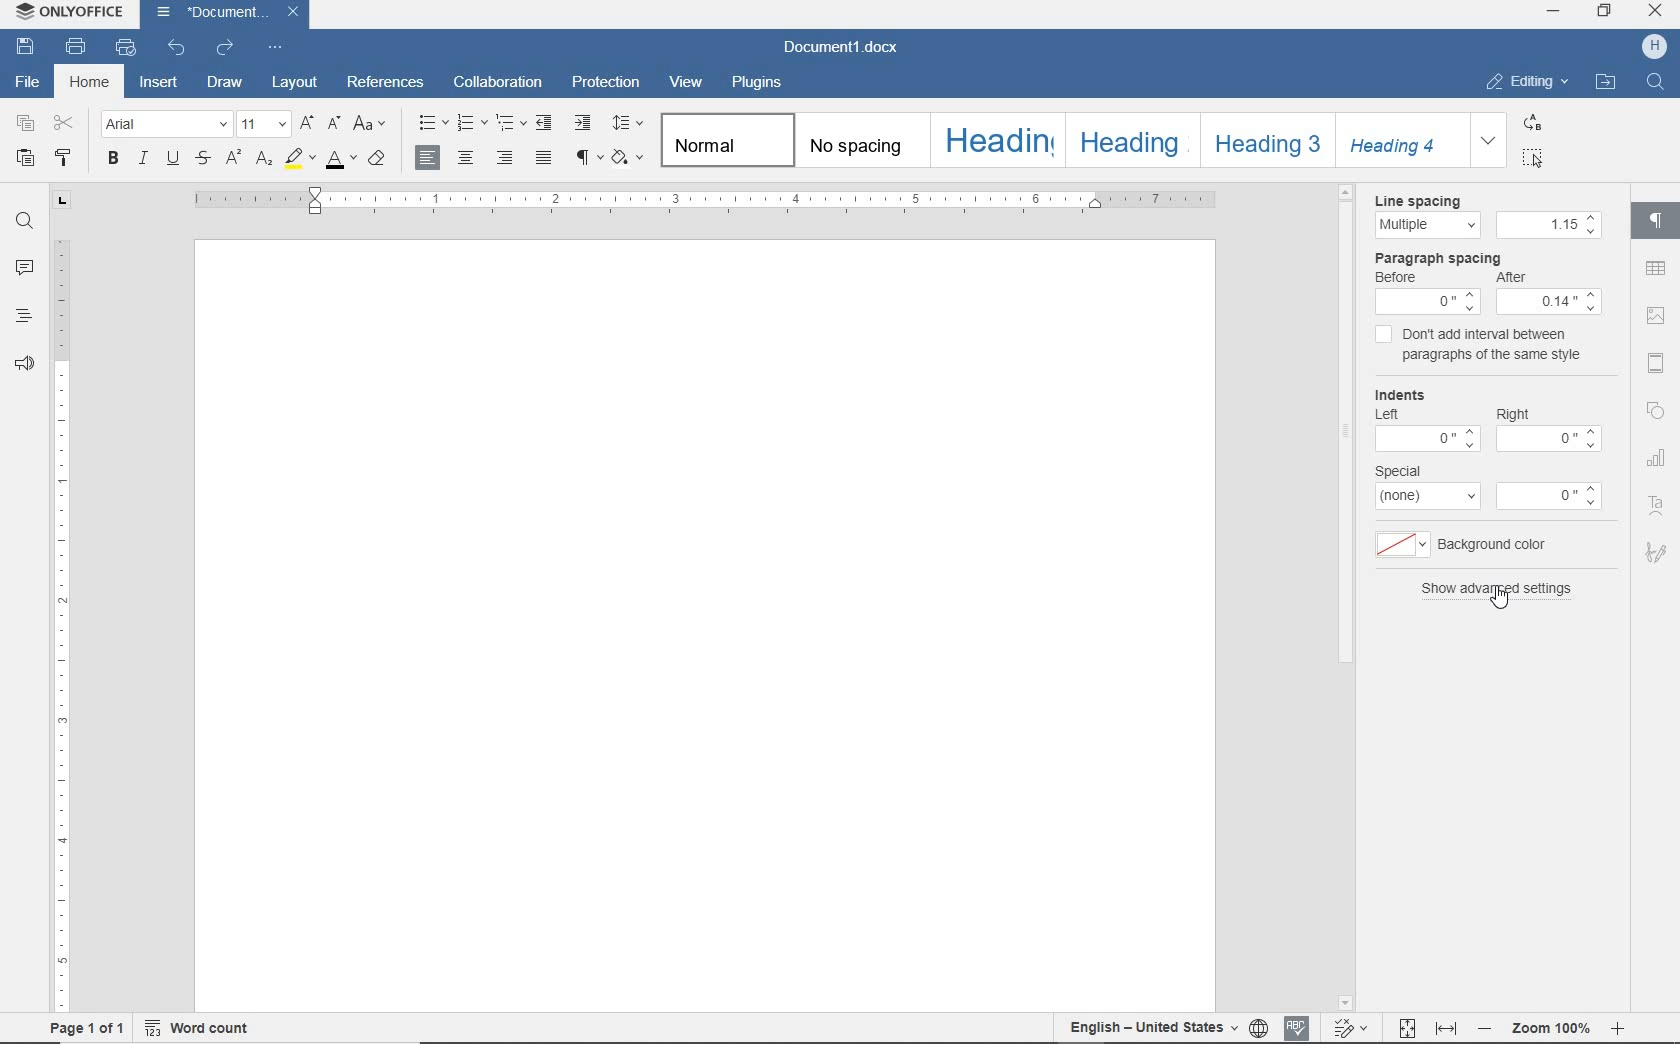 This screenshot has height=1044, width=1680. I want to click on home, so click(92, 81).